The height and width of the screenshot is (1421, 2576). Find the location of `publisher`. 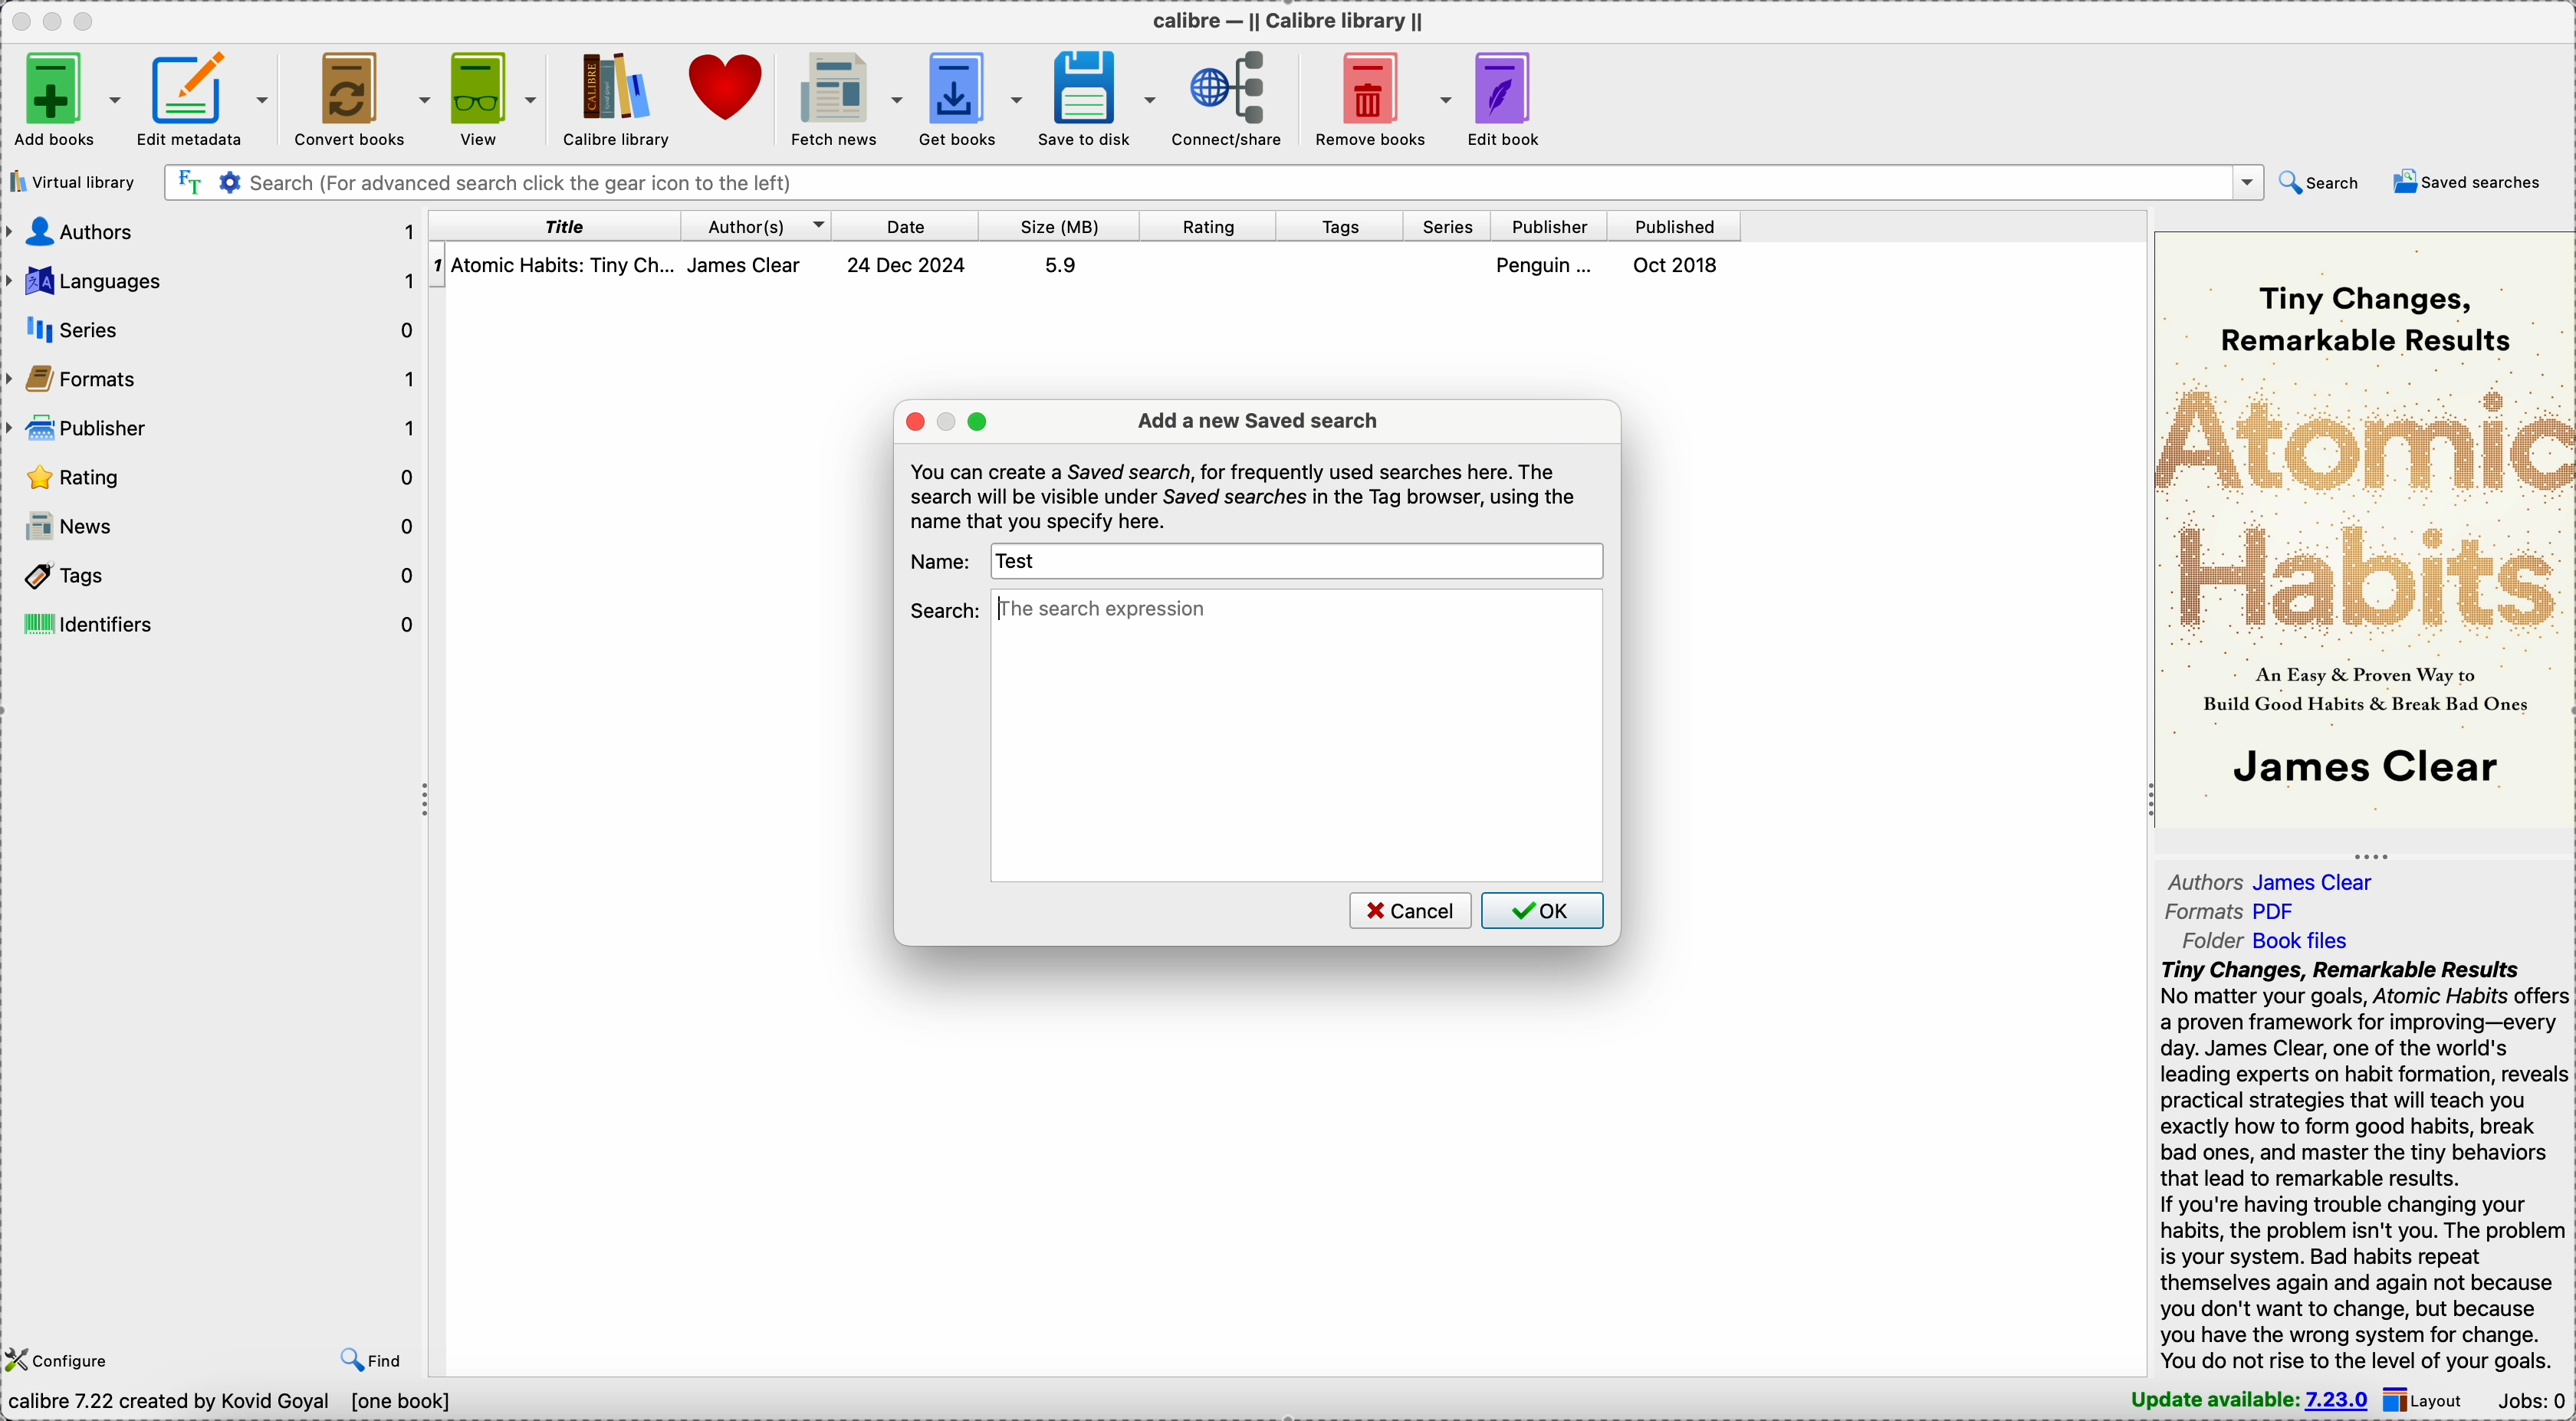

publisher is located at coordinates (213, 430).